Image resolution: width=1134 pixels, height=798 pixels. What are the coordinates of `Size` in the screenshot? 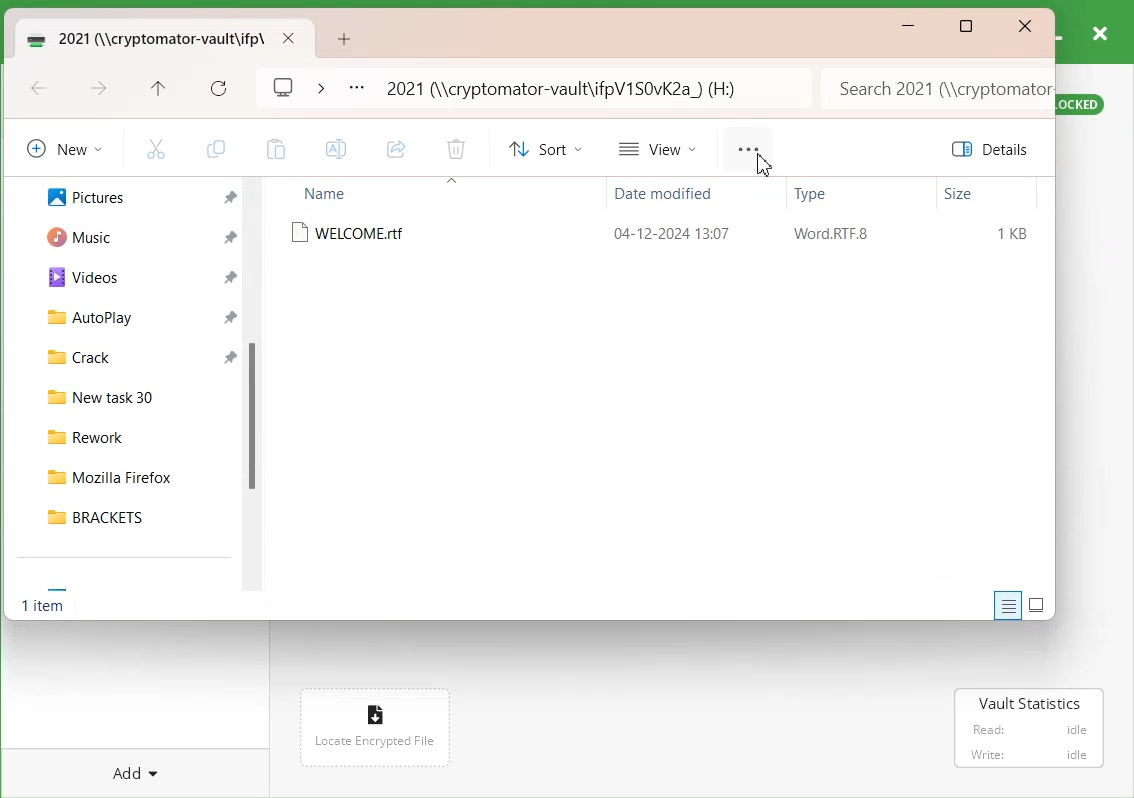 It's located at (977, 194).